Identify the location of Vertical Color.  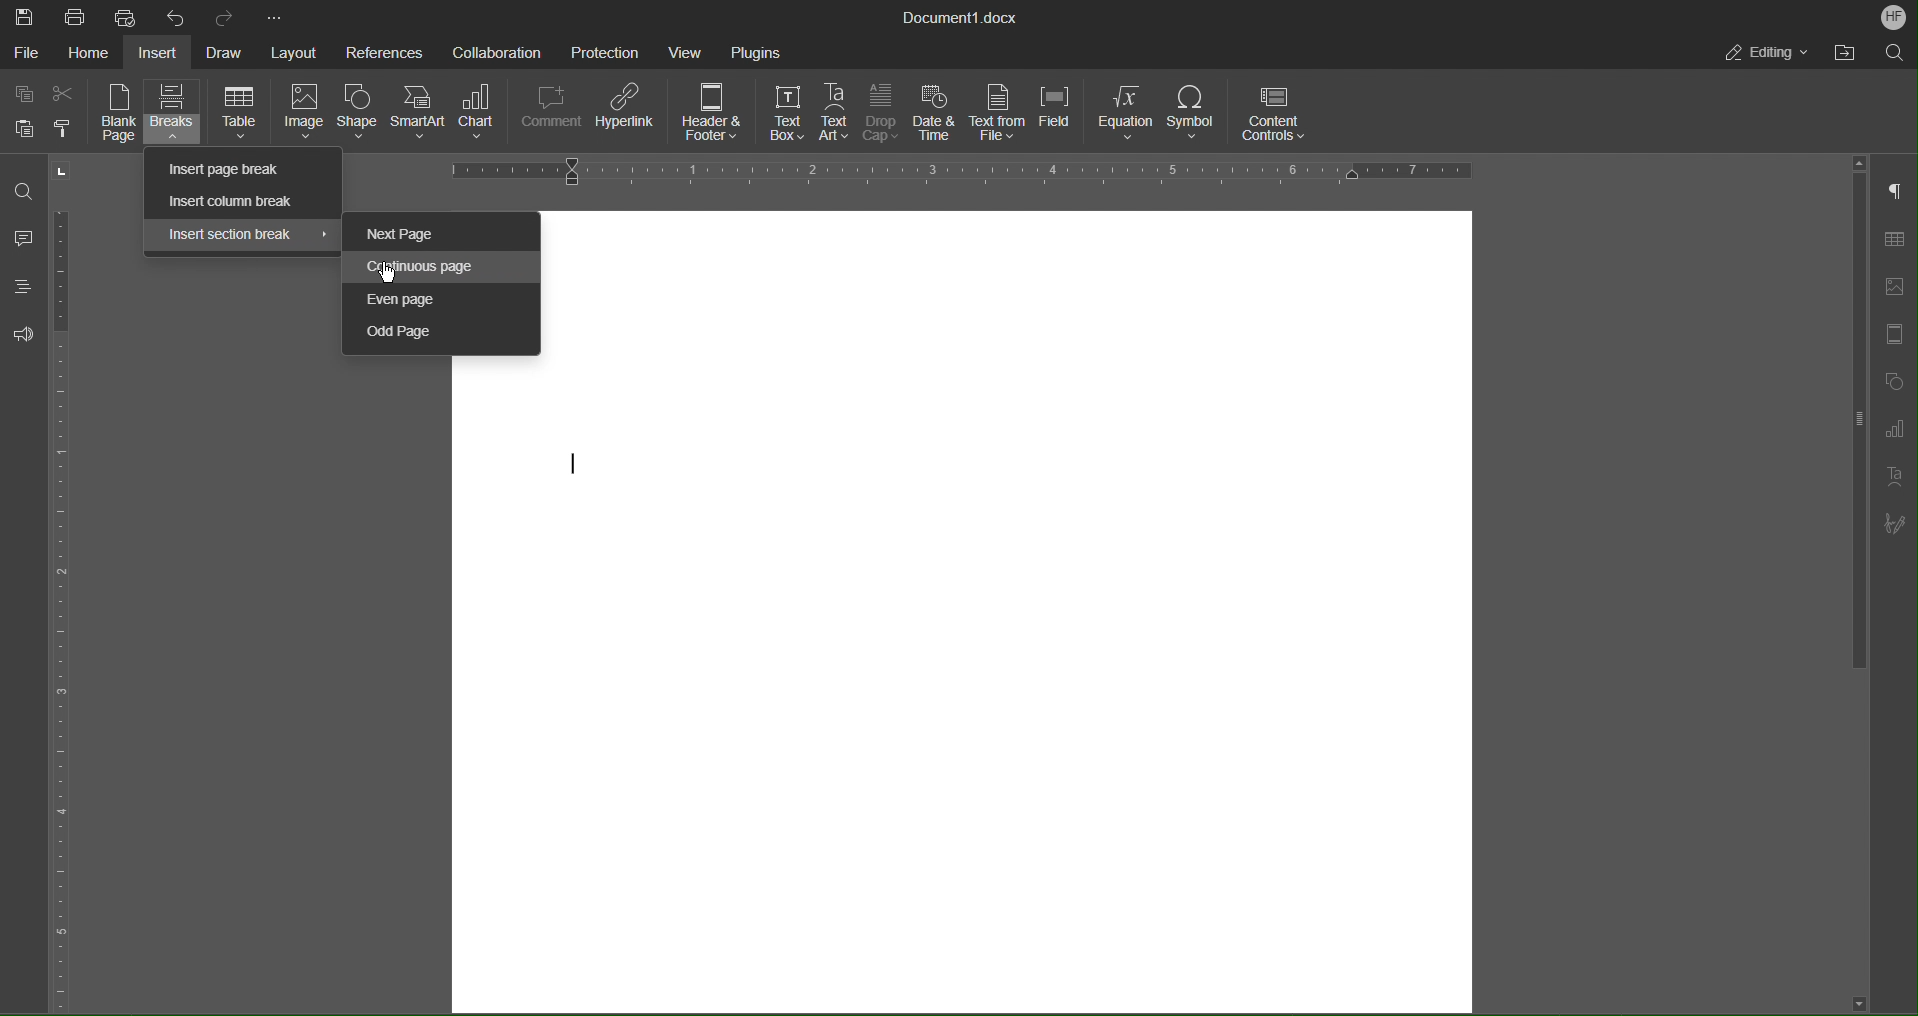
(59, 613).